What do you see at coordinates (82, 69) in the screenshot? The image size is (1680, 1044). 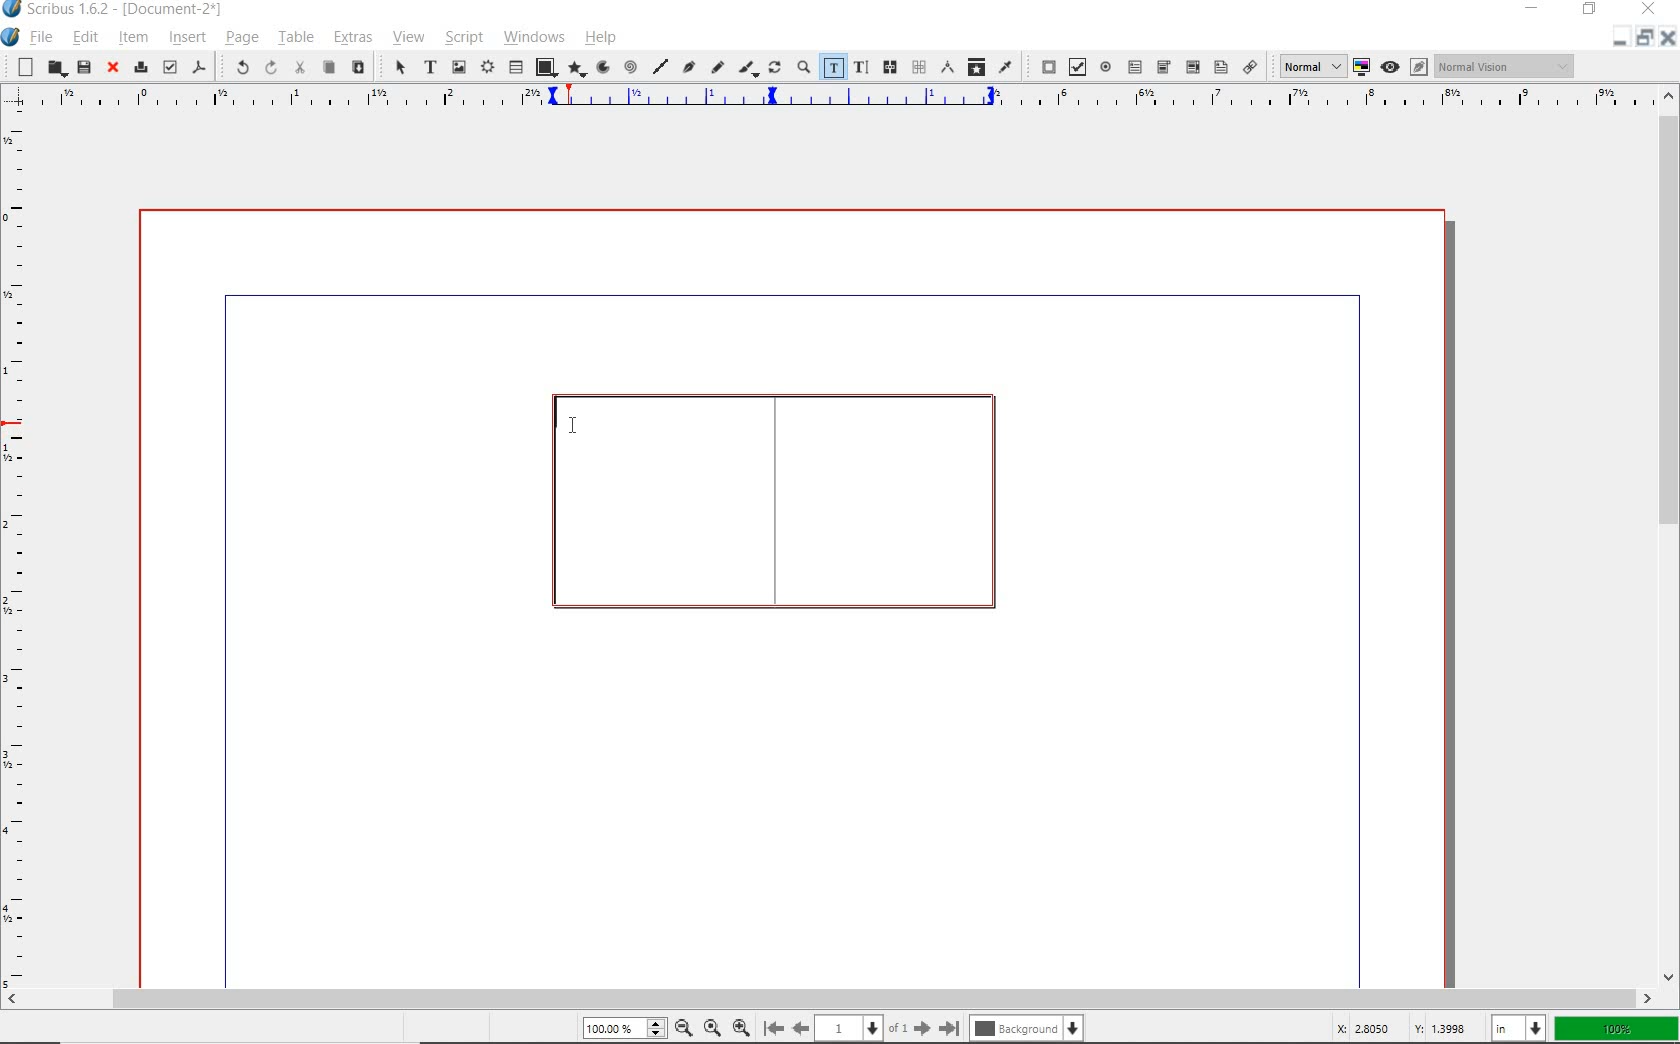 I see `save` at bounding box center [82, 69].